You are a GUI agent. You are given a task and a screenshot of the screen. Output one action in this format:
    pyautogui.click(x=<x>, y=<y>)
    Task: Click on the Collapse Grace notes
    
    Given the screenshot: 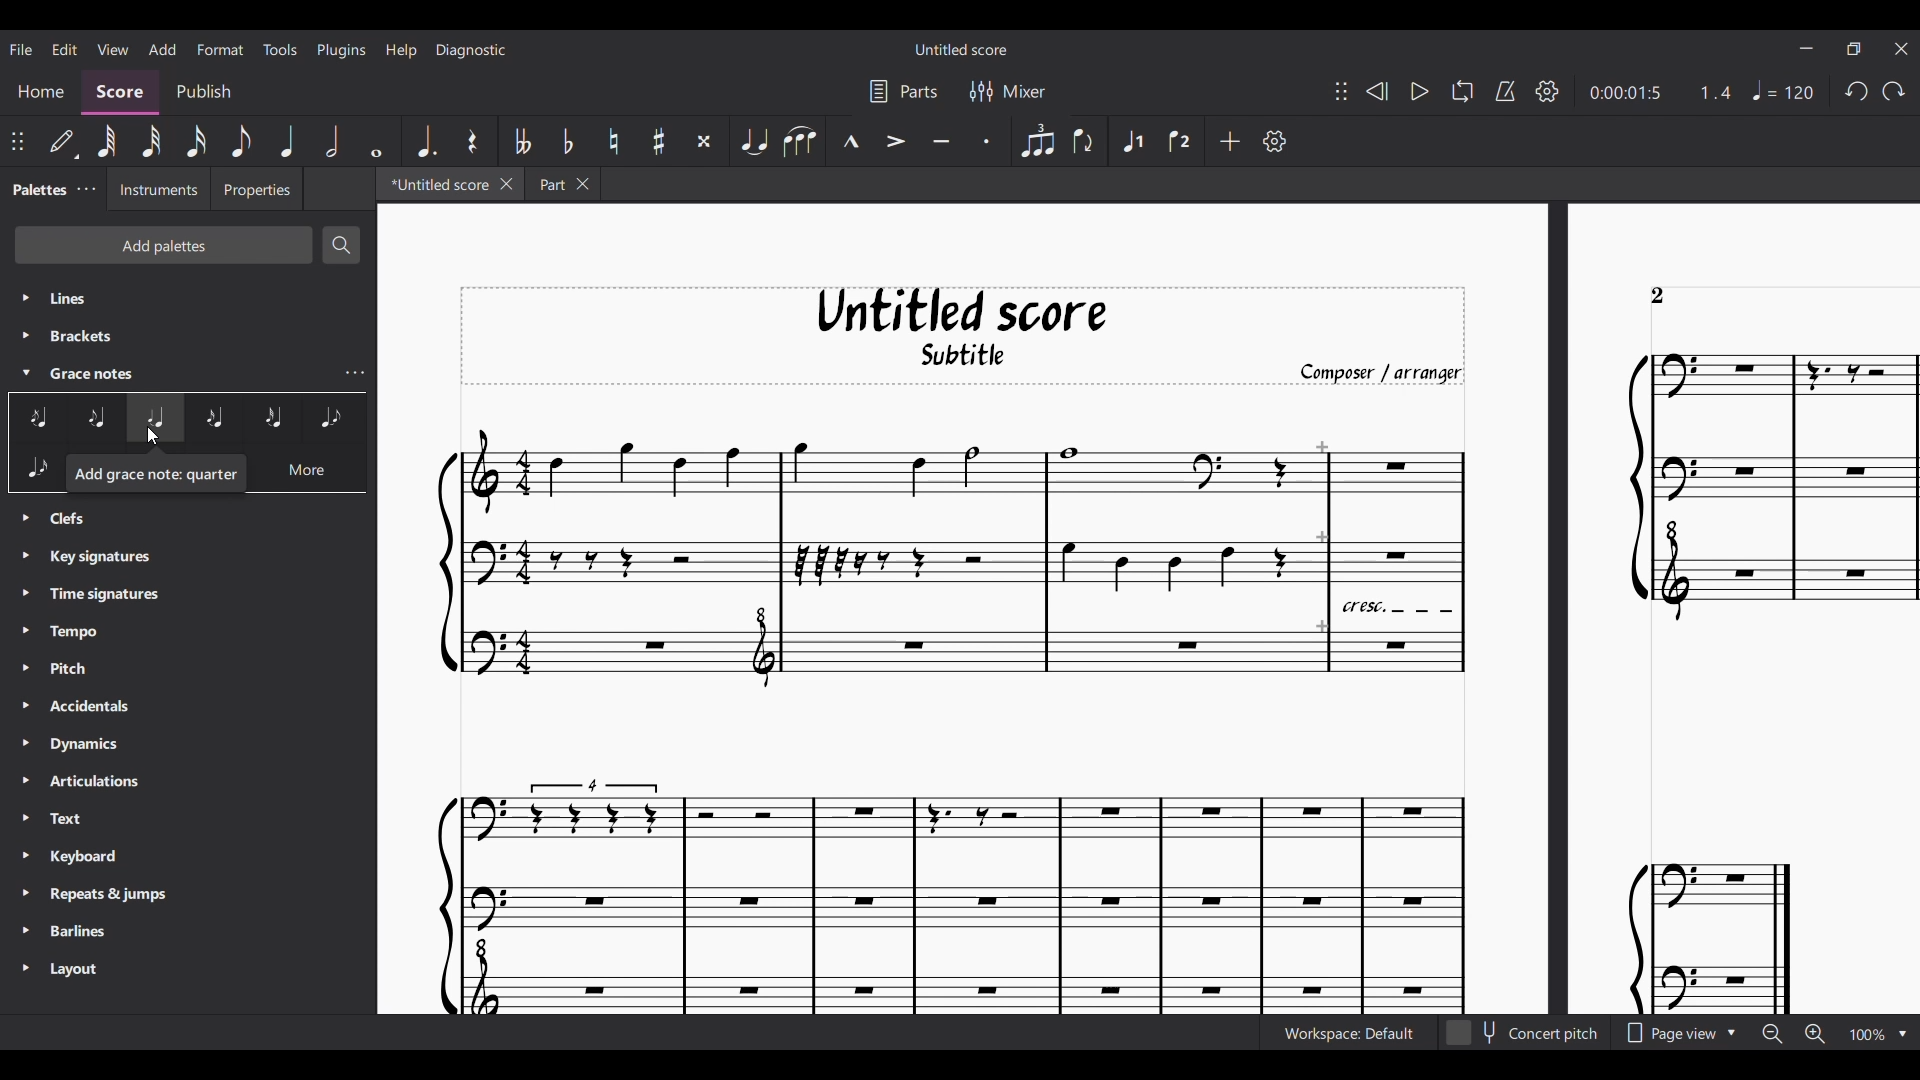 What is the action you would take?
    pyautogui.click(x=26, y=372)
    